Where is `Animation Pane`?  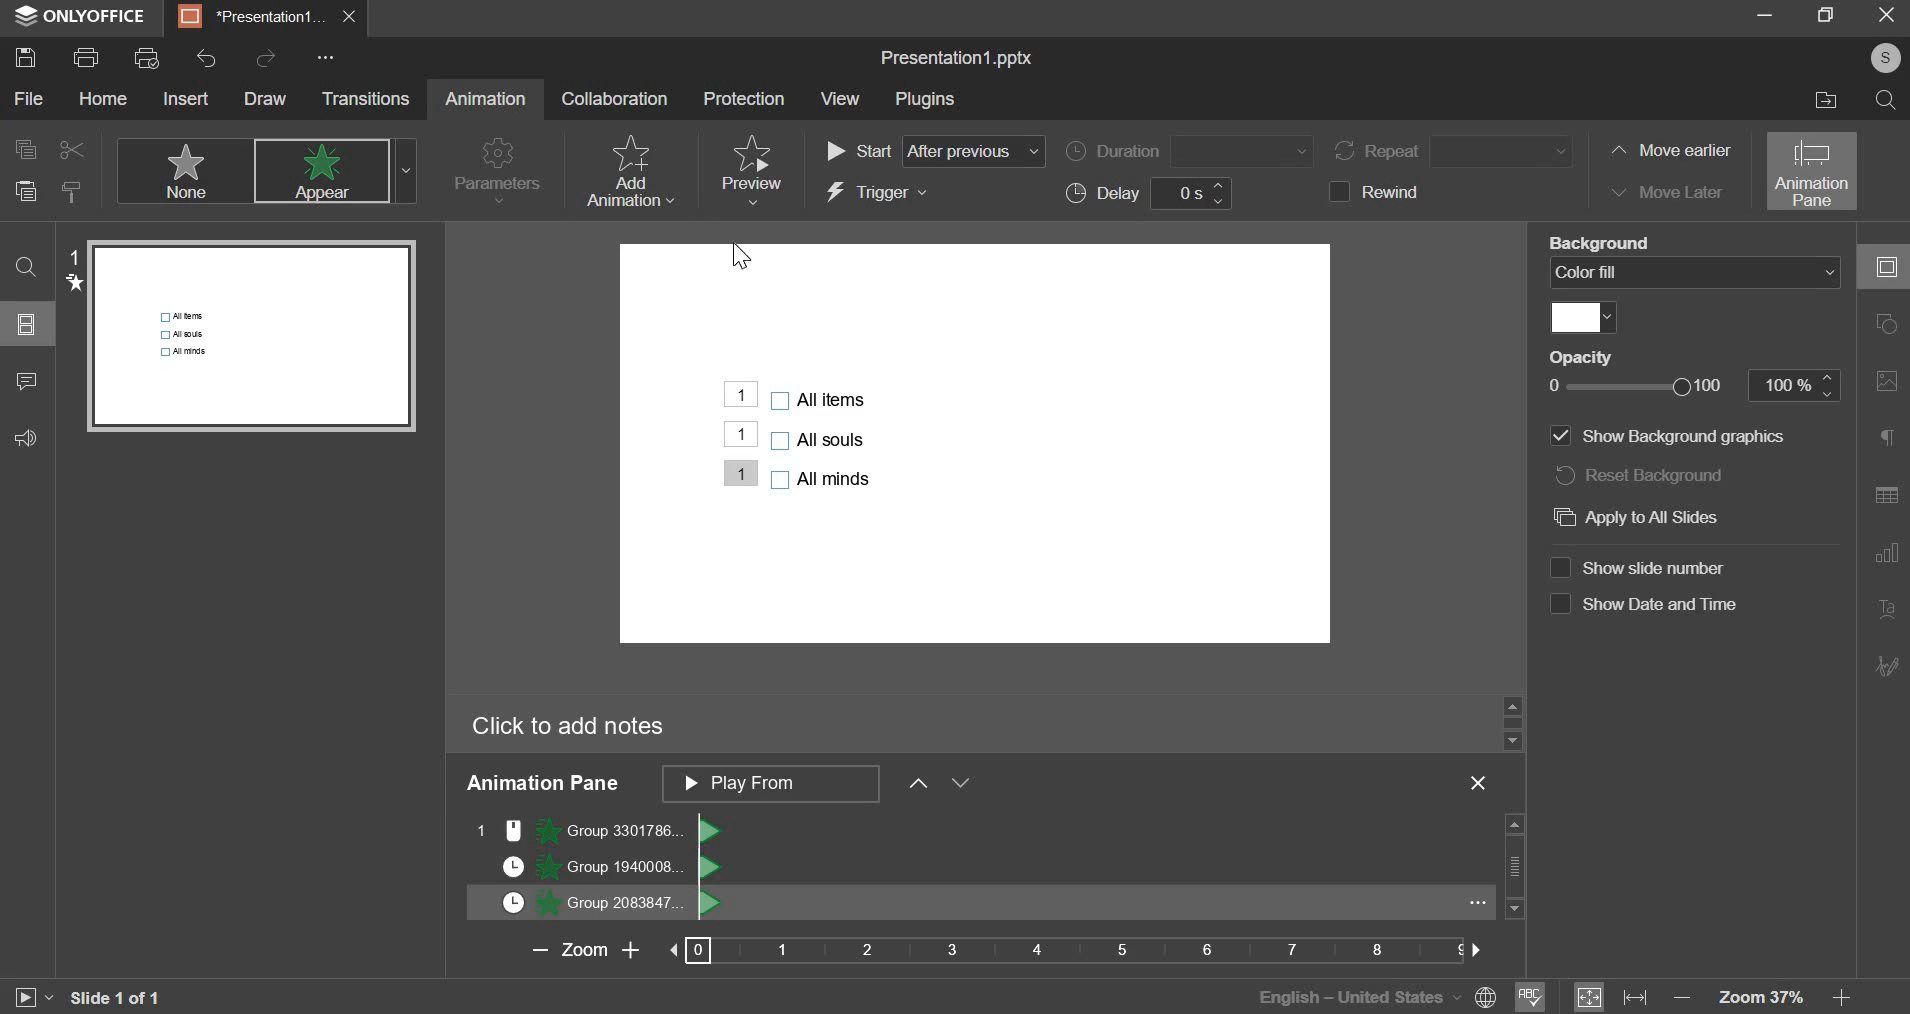 Animation Pane is located at coordinates (543, 783).